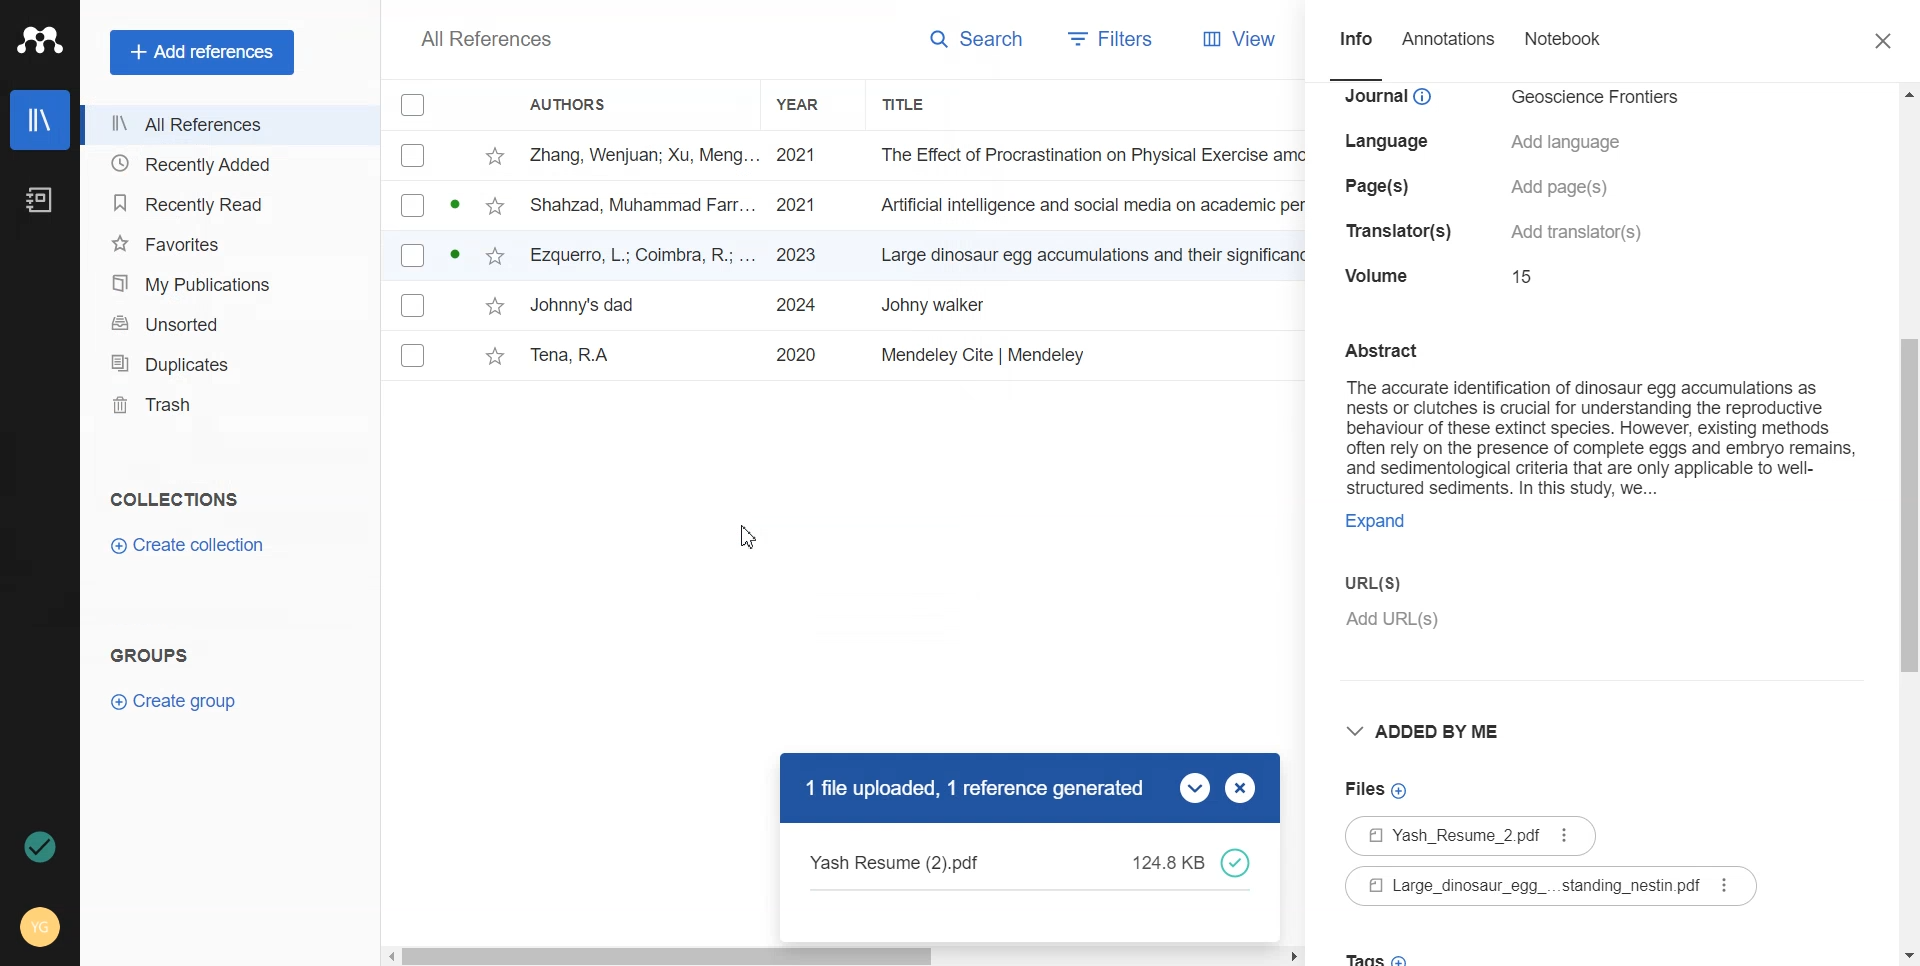 The image size is (1920, 966). Describe the element at coordinates (751, 537) in the screenshot. I see `Cursor` at that location.